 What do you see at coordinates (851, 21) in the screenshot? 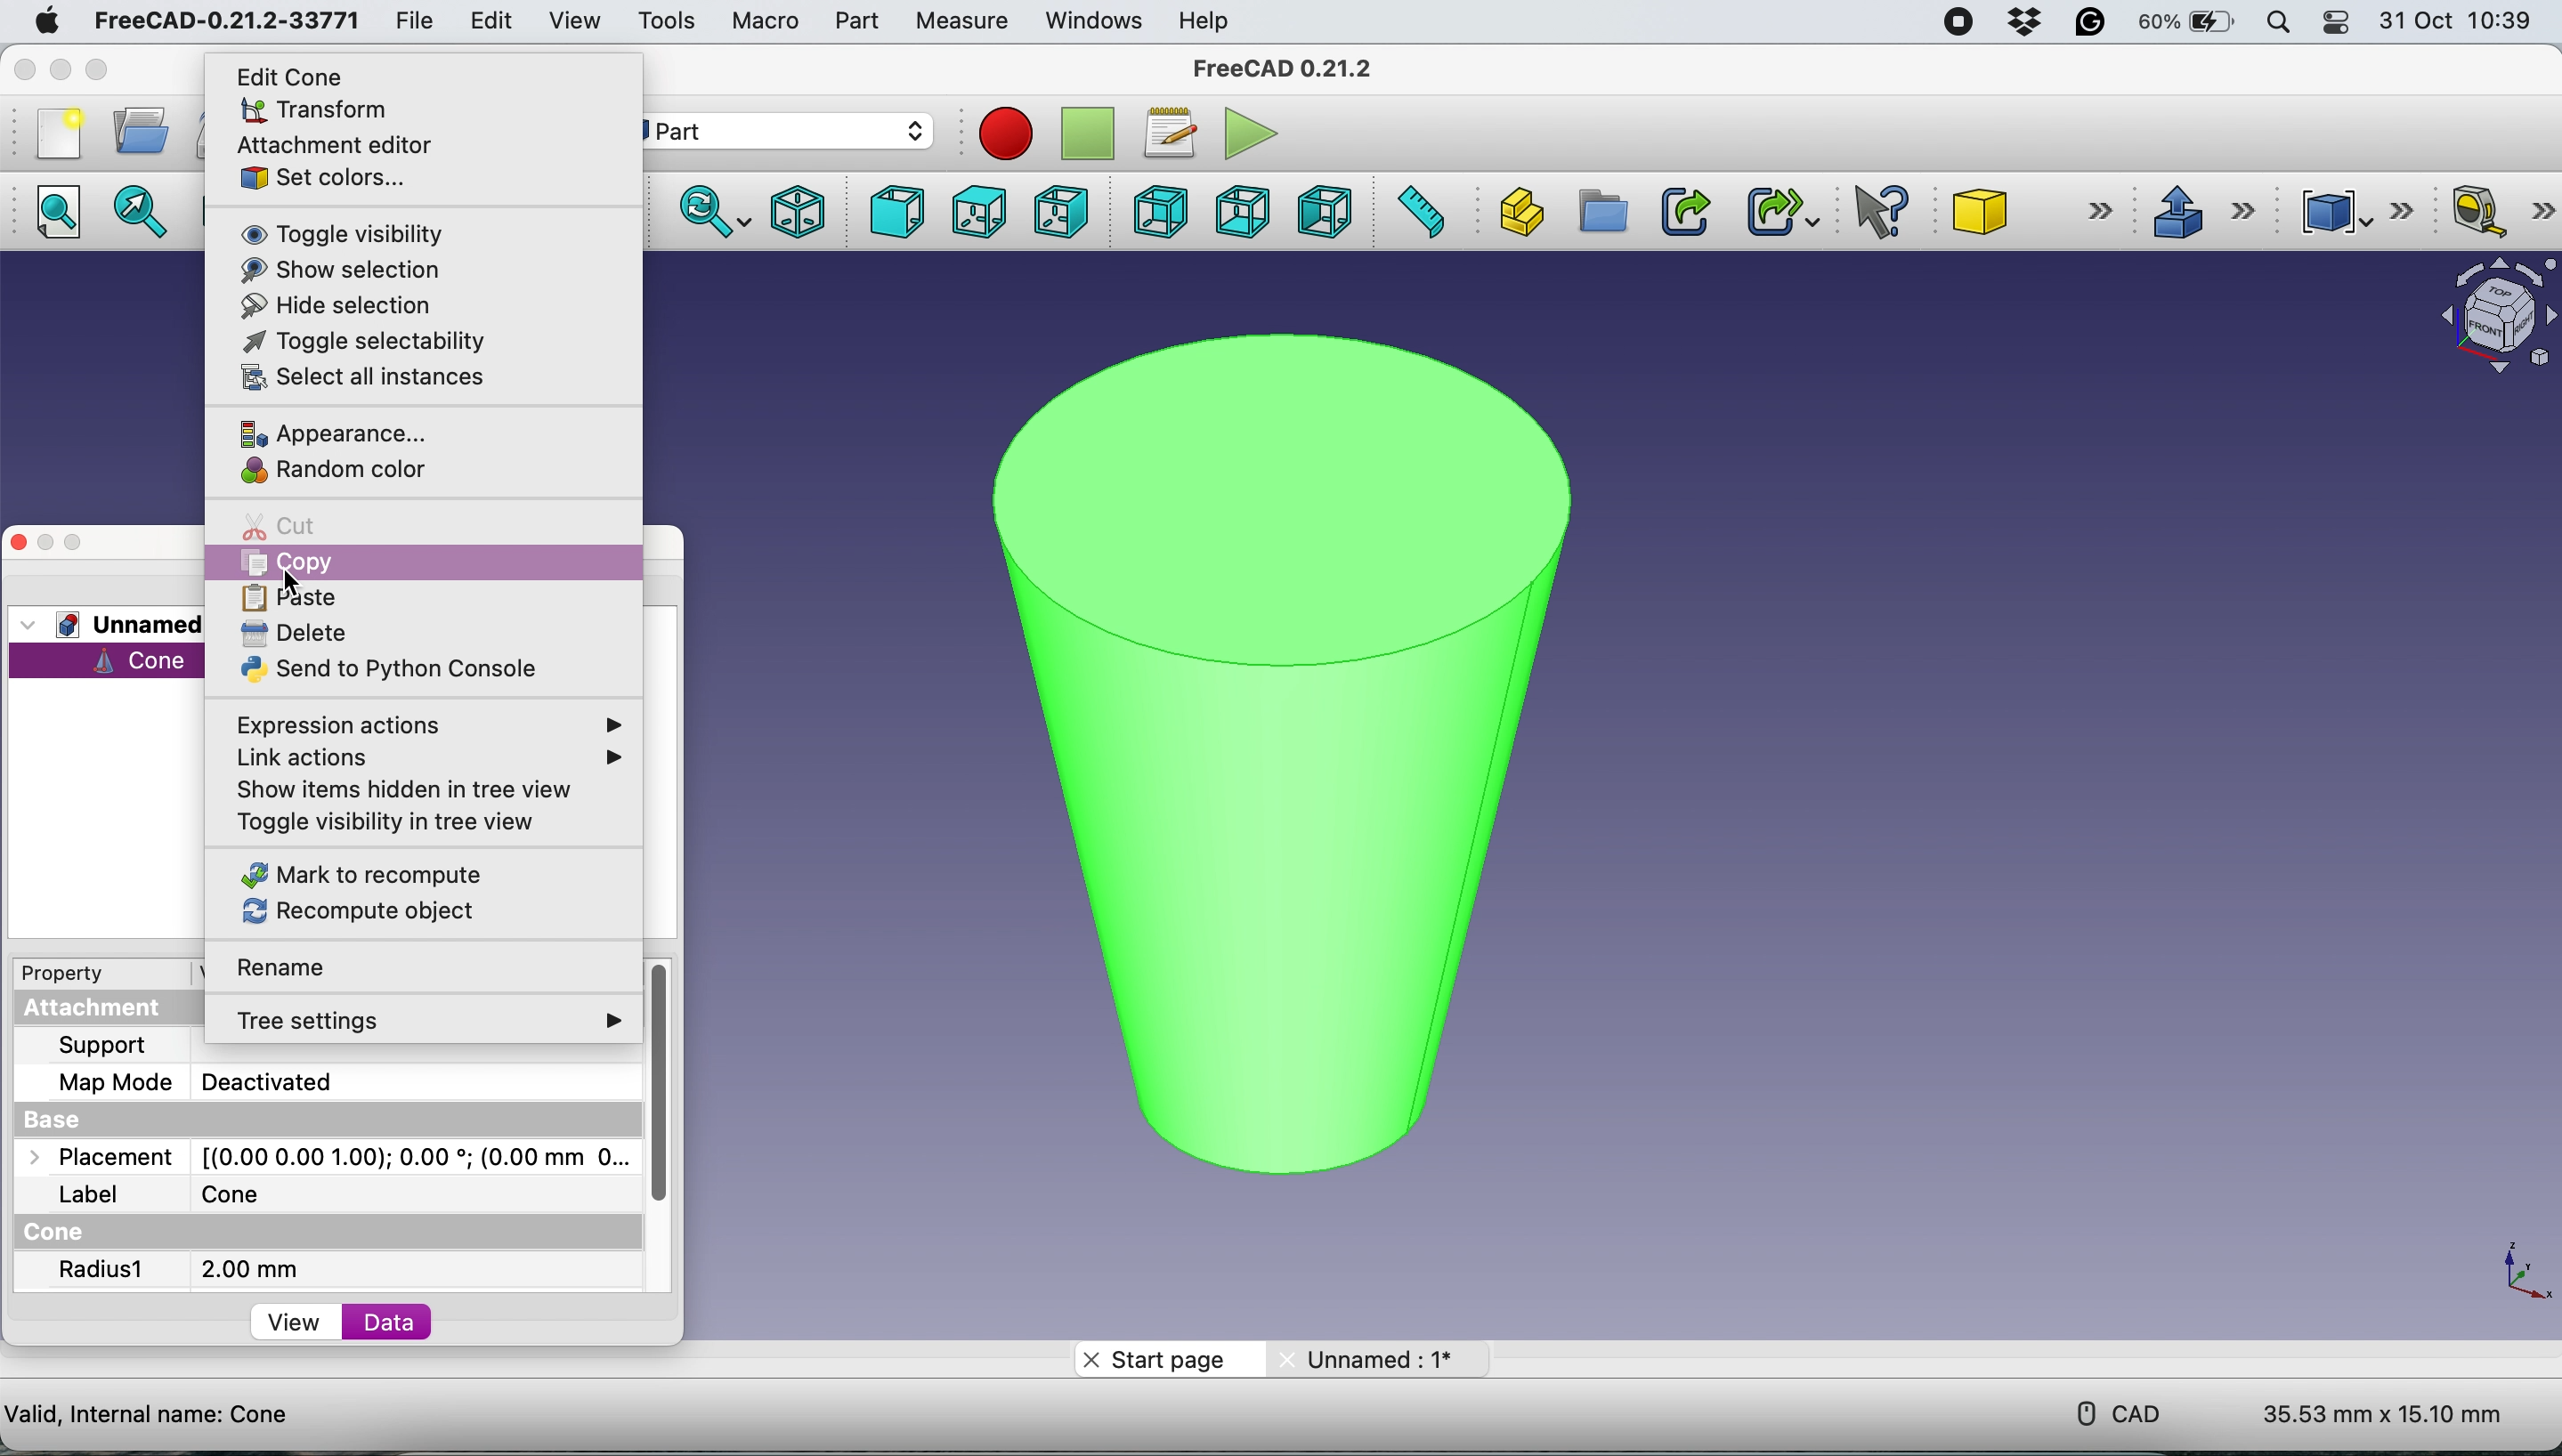
I see `part` at bounding box center [851, 21].